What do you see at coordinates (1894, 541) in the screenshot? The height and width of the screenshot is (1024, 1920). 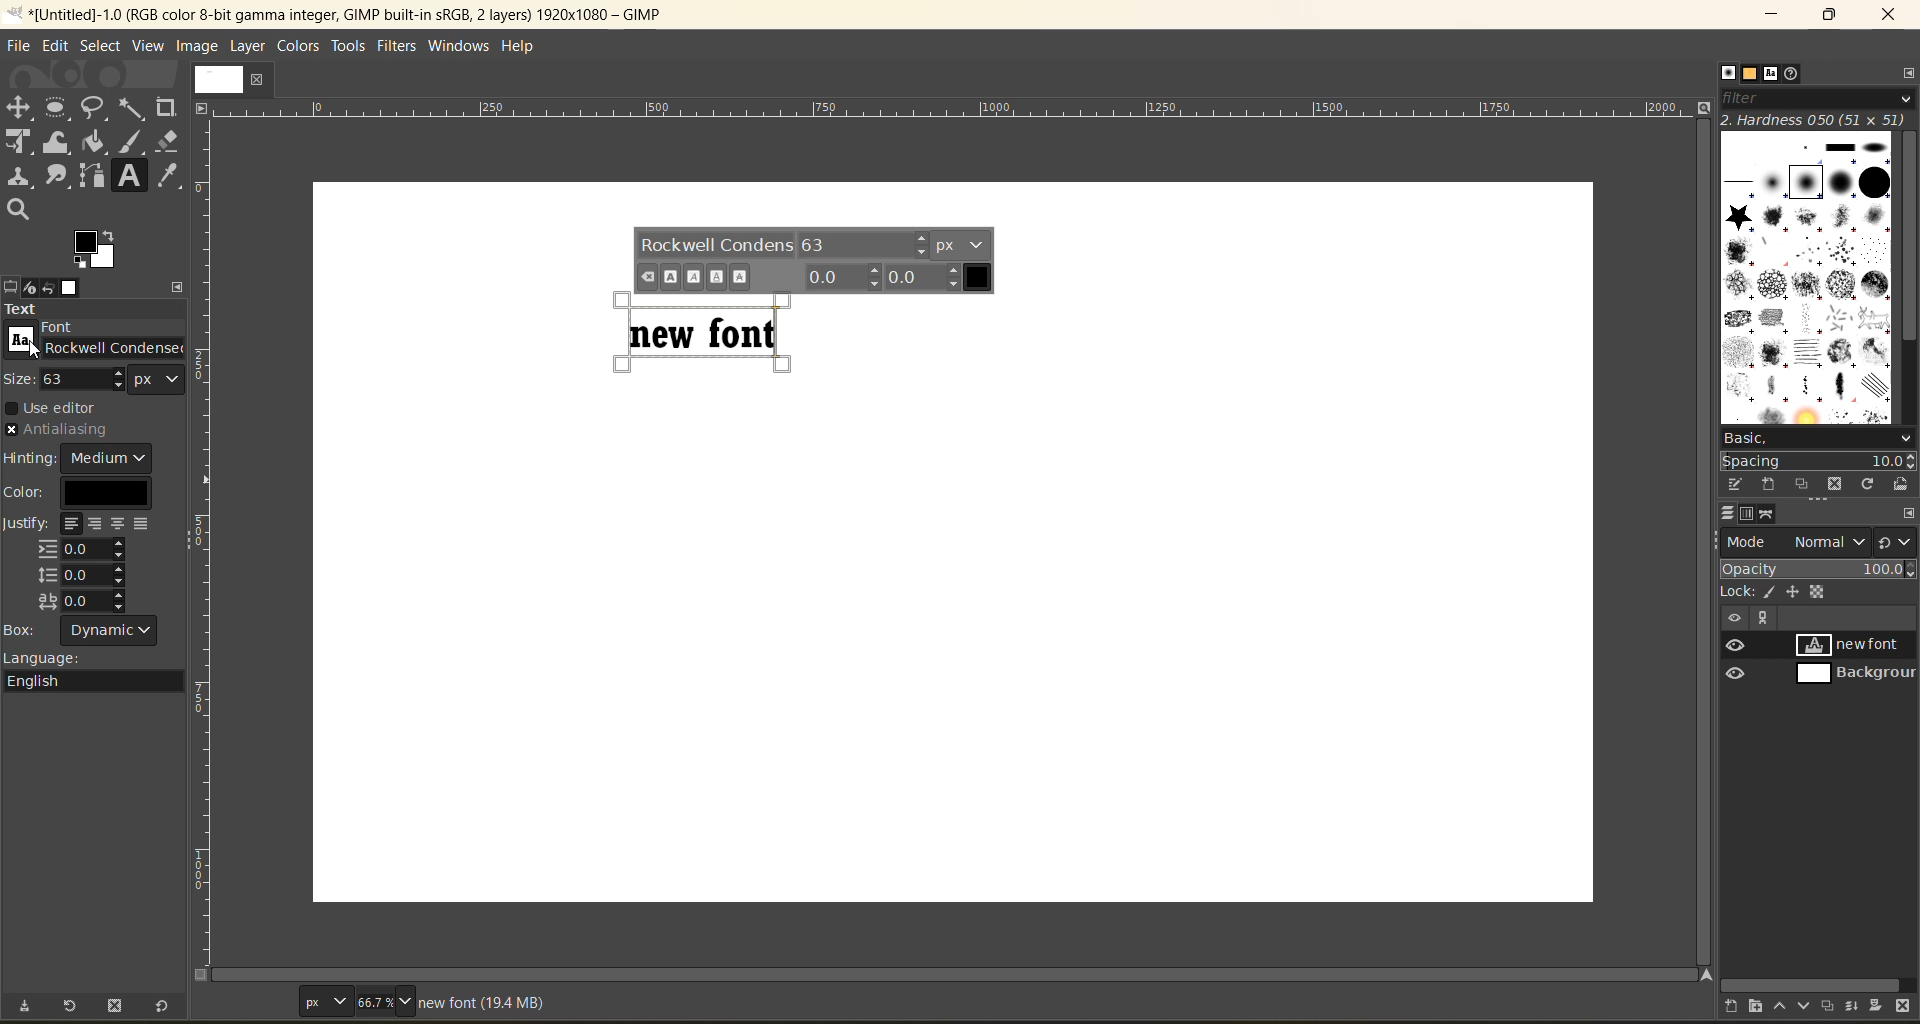 I see `switch` at bounding box center [1894, 541].